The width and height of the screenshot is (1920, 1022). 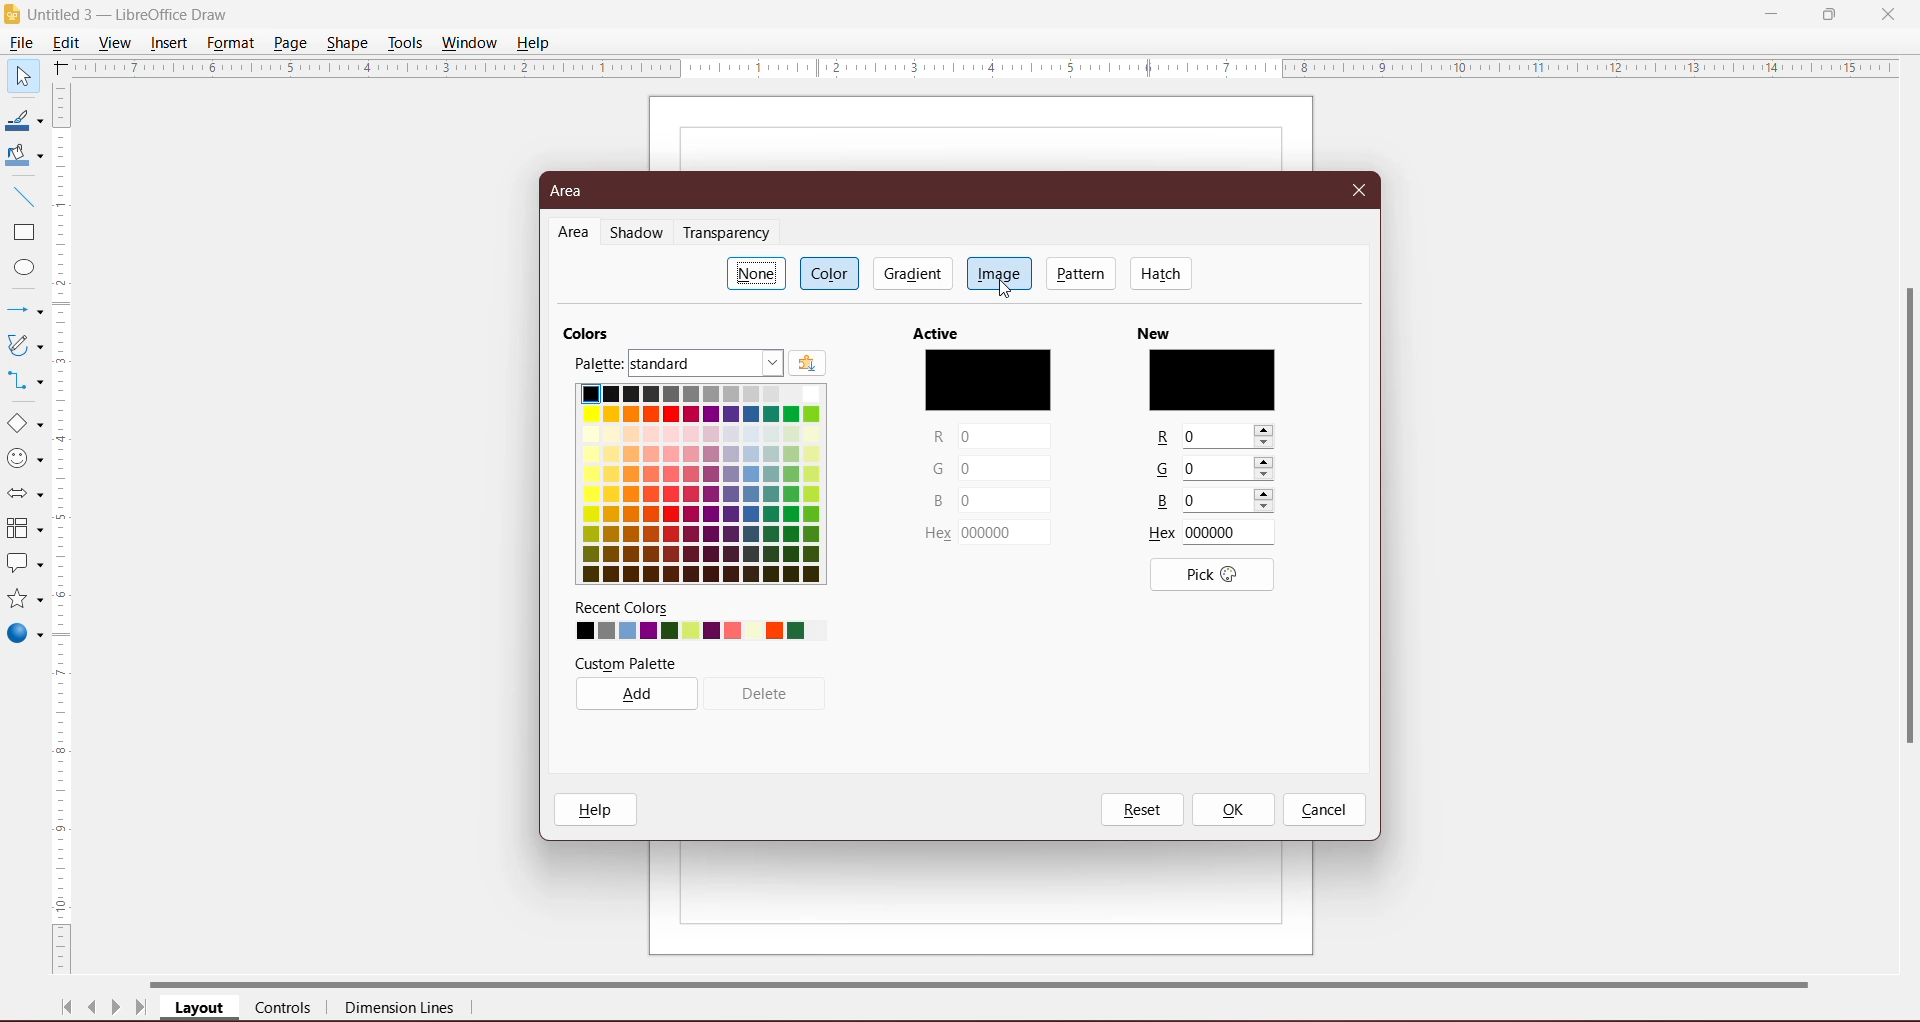 What do you see at coordinates (1211, 330) in the screenshot?
I see `New` at bounding box center [1211, 330].